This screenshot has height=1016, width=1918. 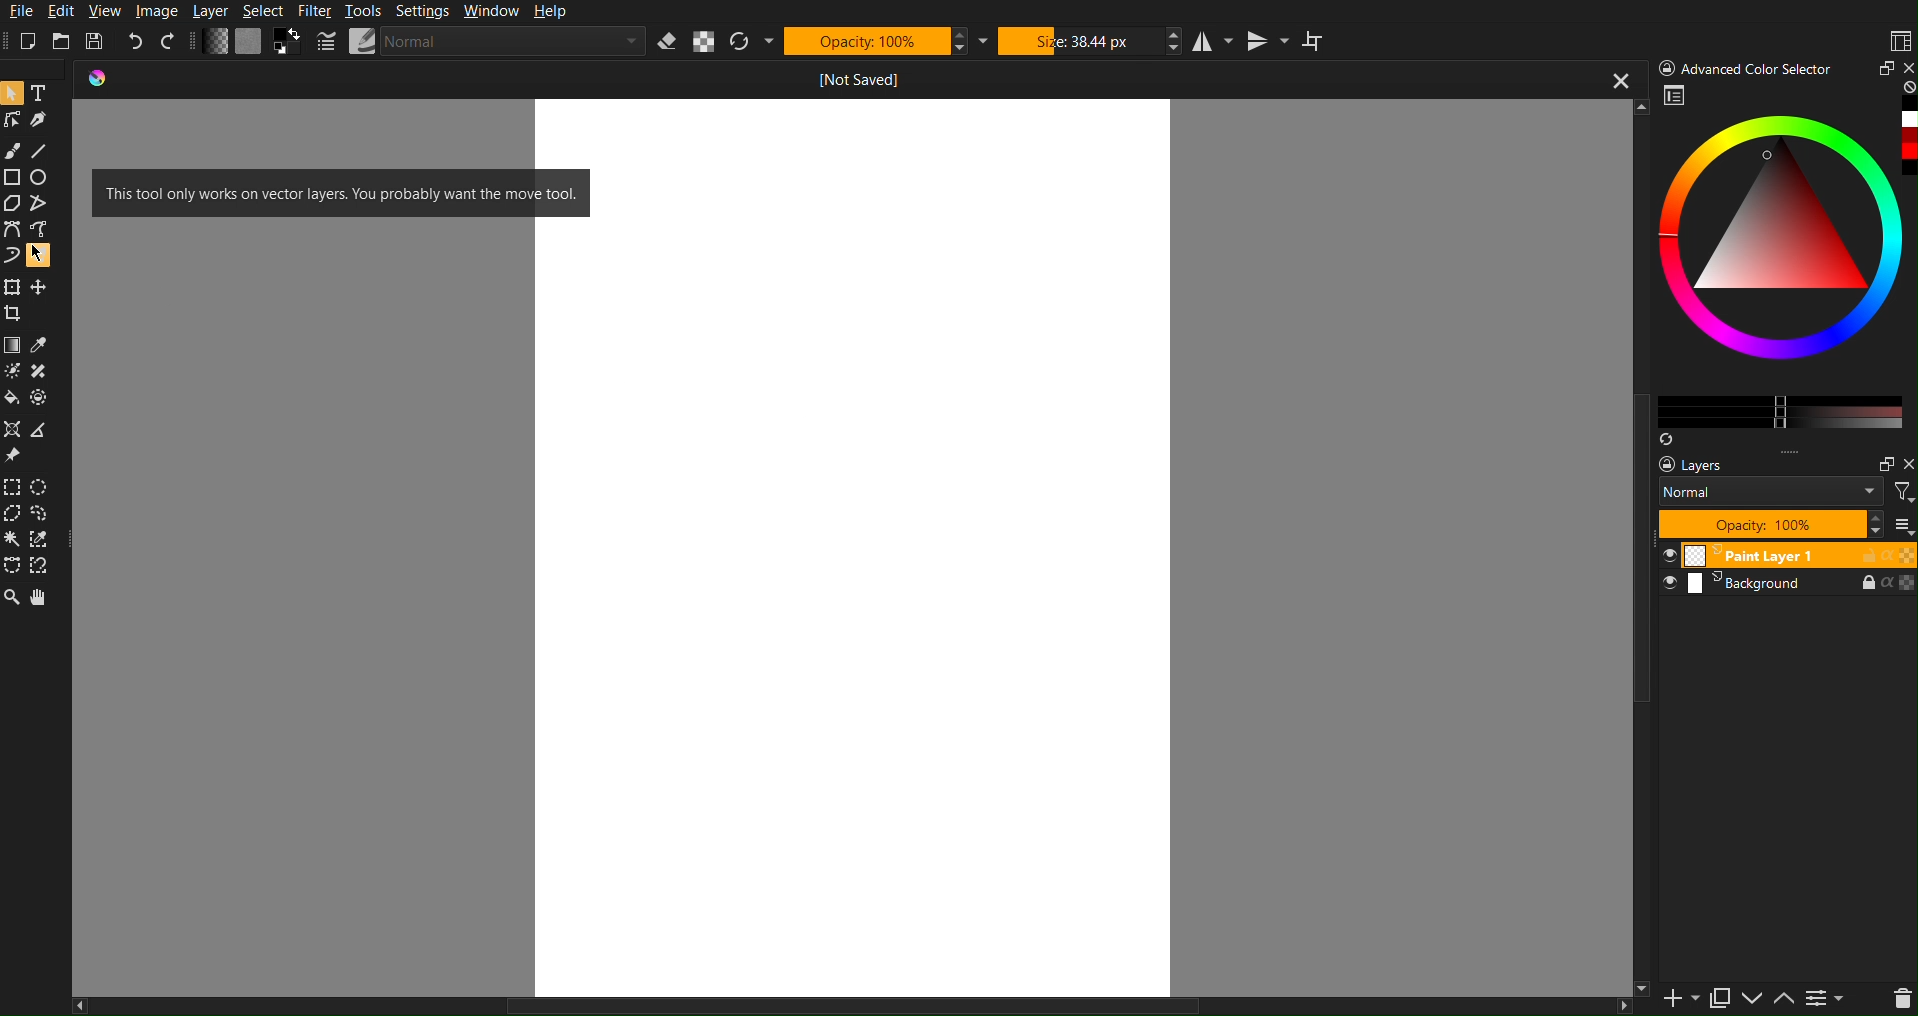 What do you see at coordinates (705, 43) in the screenshot?
I see `Alpha` at bounding box center [705, 43].